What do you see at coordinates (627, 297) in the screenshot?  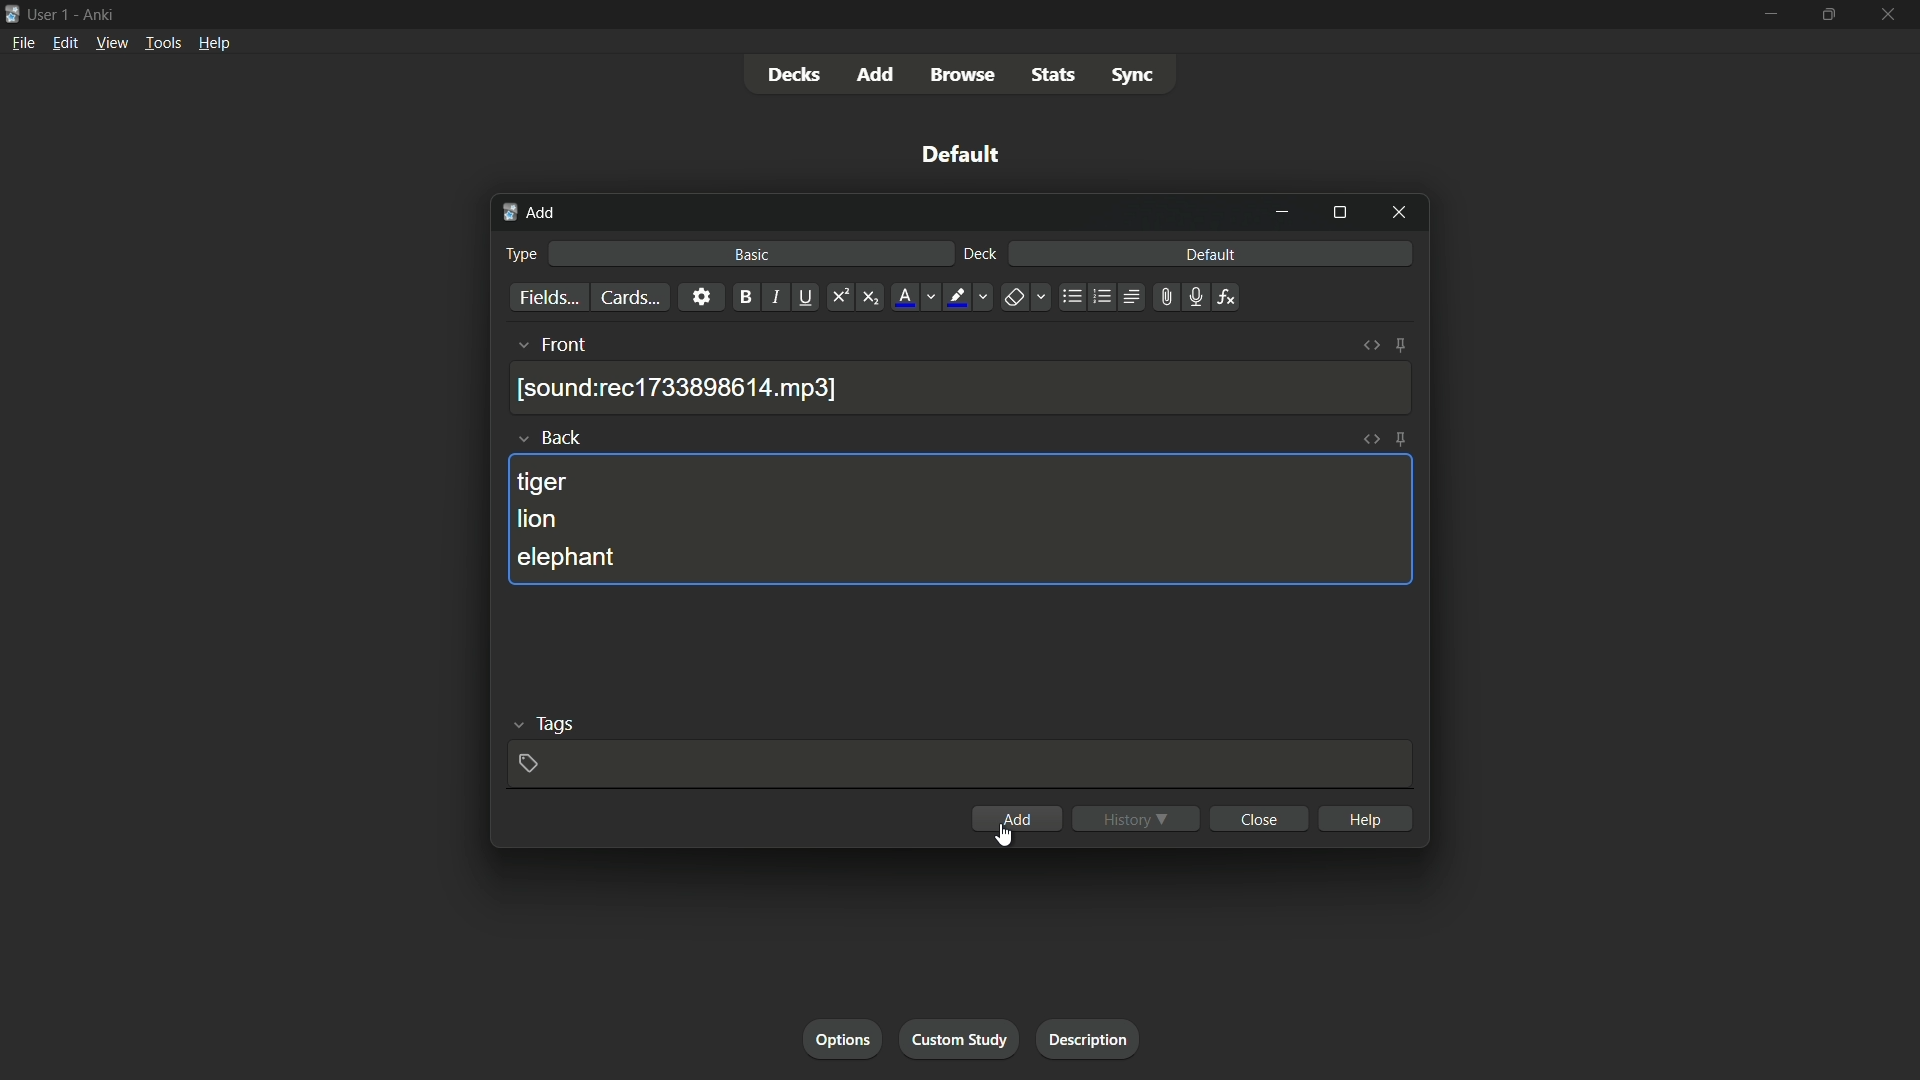 I see `cards` at bounding box center [627, 297].